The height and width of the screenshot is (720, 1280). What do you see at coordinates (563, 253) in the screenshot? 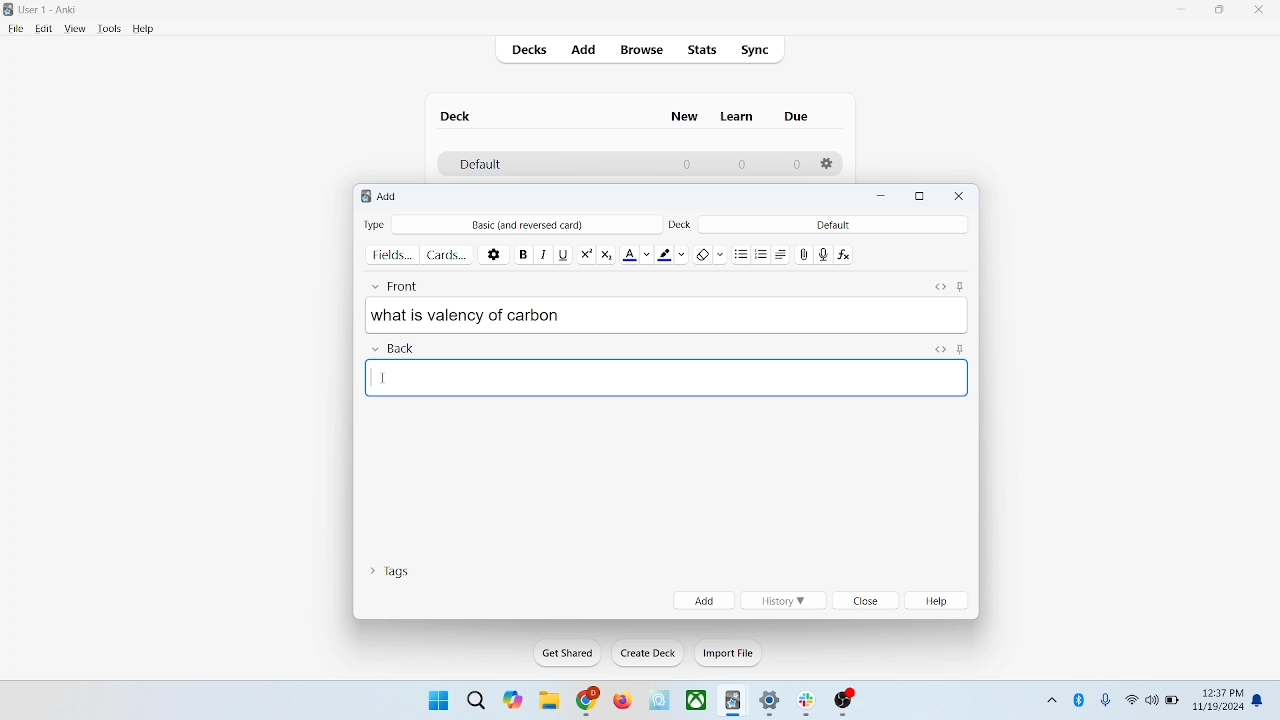
I see `underline` at bounding box center [563, 253].